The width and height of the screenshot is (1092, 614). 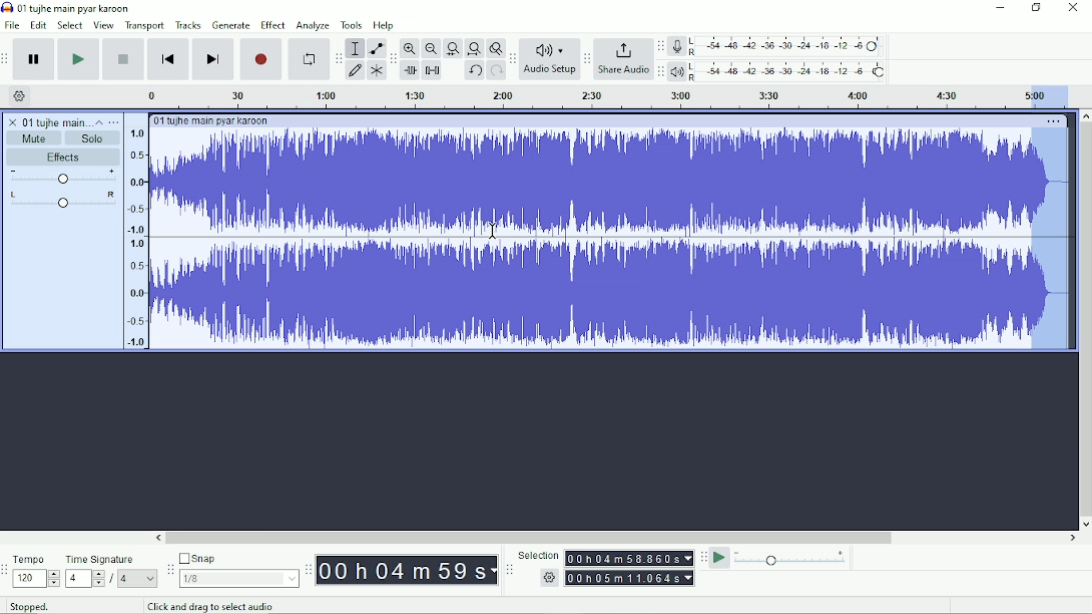 I want to click on Audacity selection toolbar, so click(x=509, y=569).